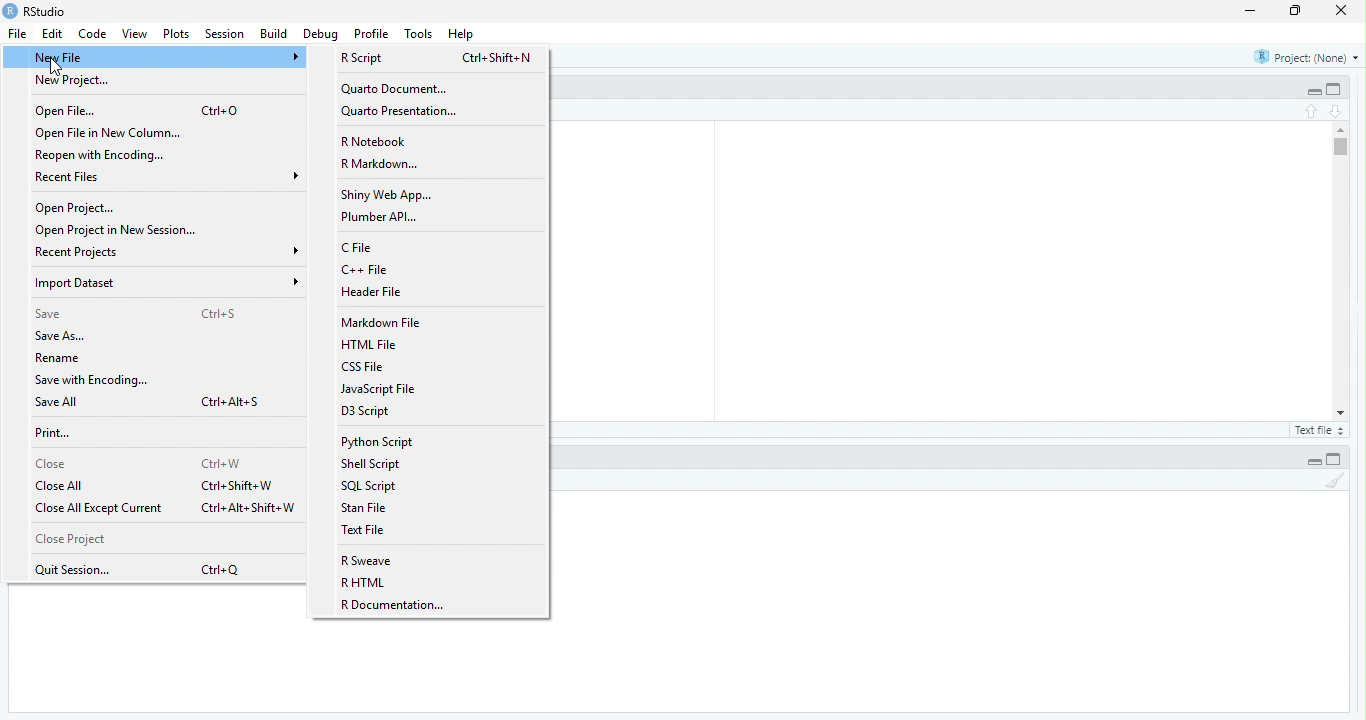  What do you see at coordinates (377, 442) in the screenshot?
I see `Python Script` at bounding box center [377, 442].